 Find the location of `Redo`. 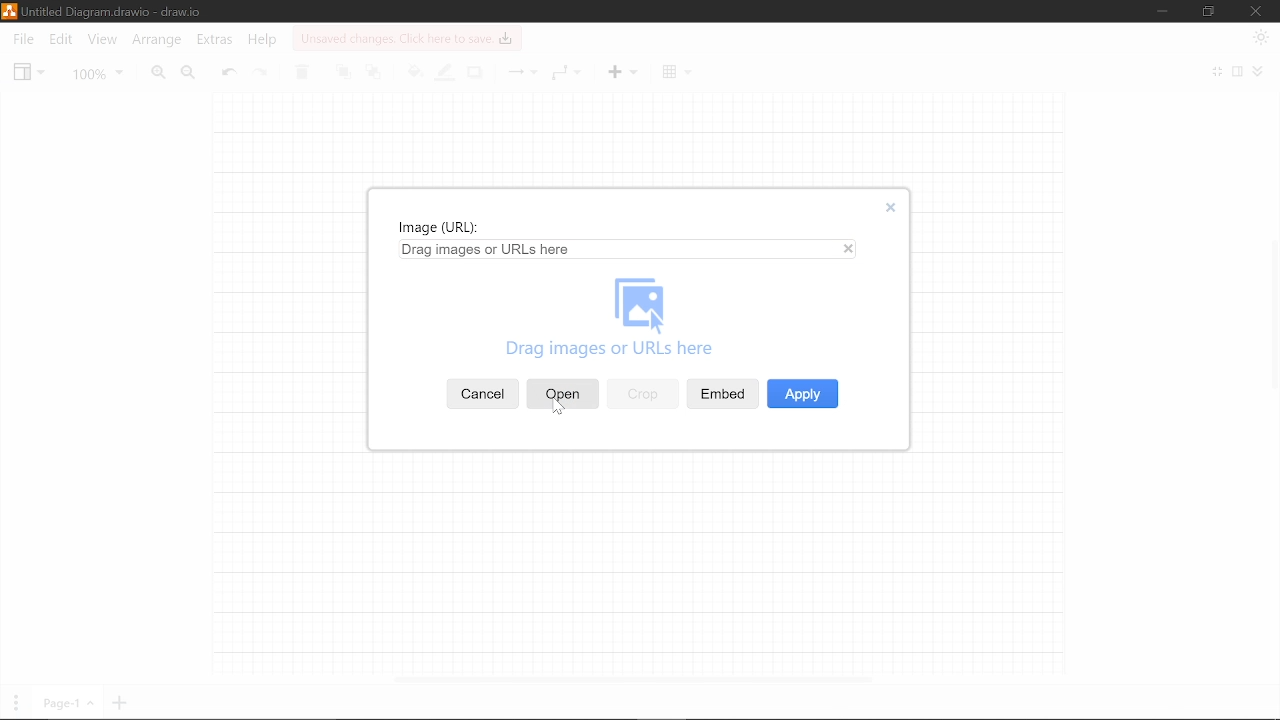

Redo is located at coordinates (261, 71).